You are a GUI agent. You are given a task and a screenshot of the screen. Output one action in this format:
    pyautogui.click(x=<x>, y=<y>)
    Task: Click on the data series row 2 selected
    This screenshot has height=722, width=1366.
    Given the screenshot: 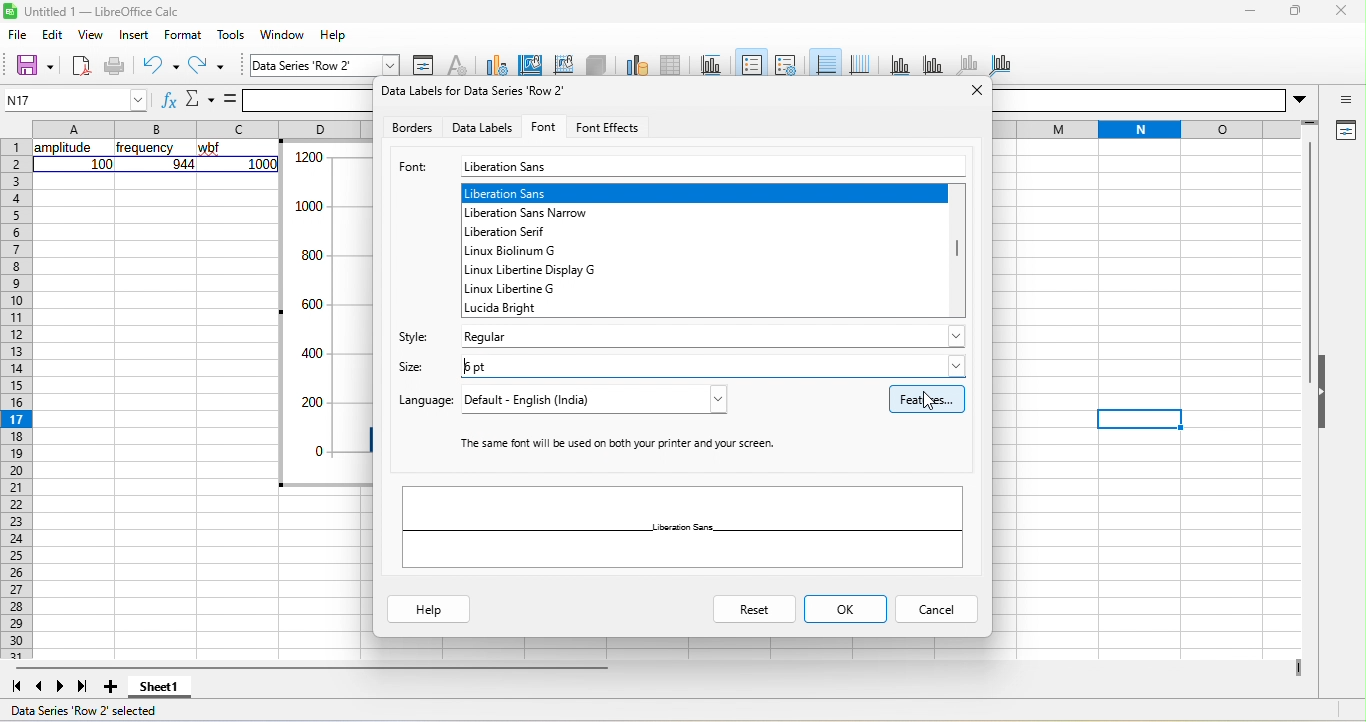 What is the action you would take?
    pyautogui.click(x=93, y=710)
    